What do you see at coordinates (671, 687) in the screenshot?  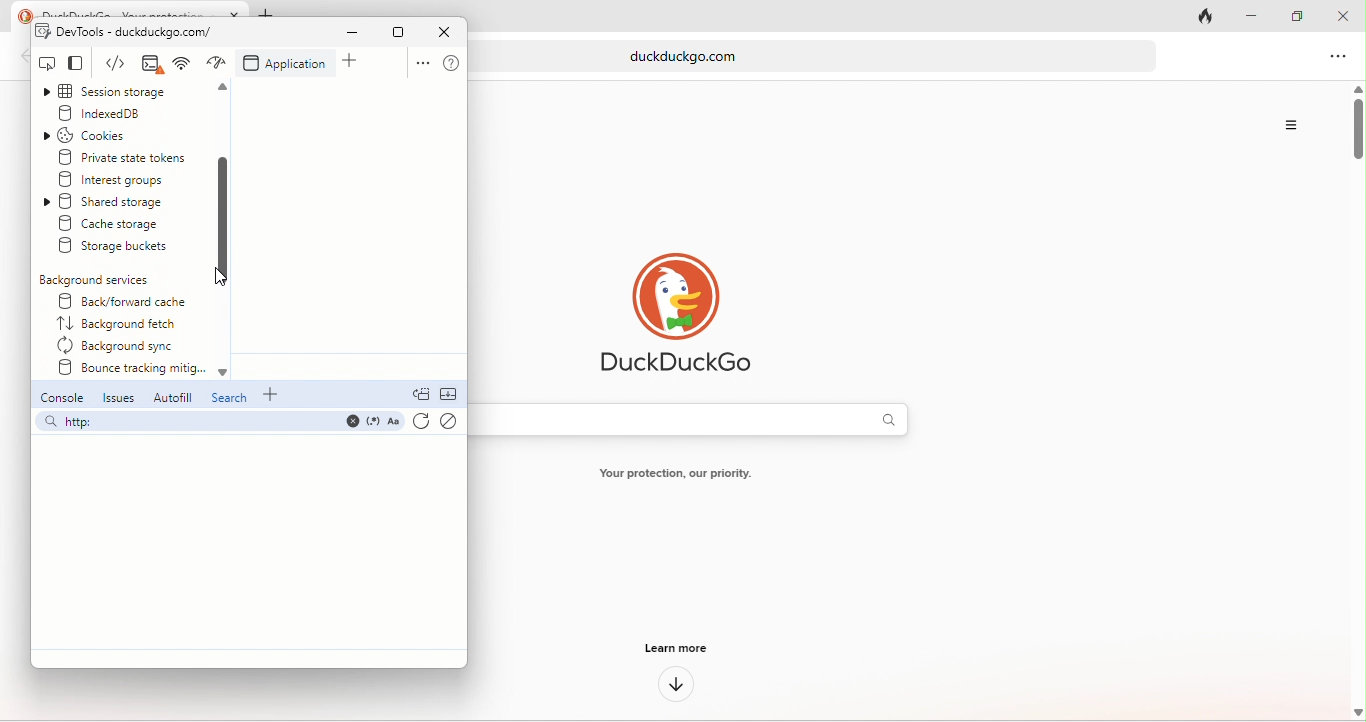 I see `down arrow` at bounding box center [671, 687].